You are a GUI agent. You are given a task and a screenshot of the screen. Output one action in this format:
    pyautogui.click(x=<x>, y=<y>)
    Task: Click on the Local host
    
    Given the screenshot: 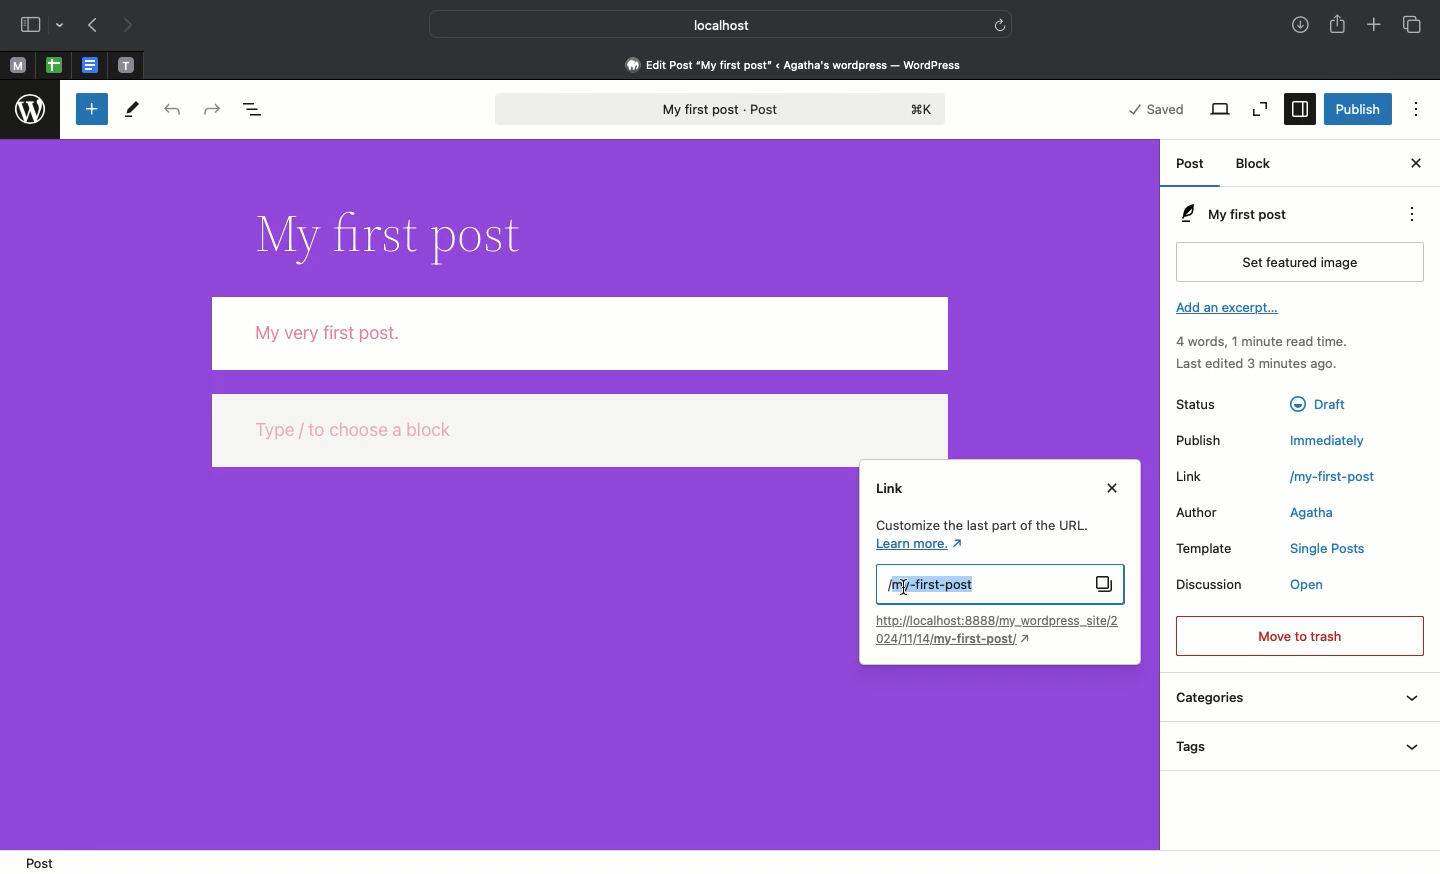 What is the action you would take?
    pyautogui.click(x=706, y=22)
    